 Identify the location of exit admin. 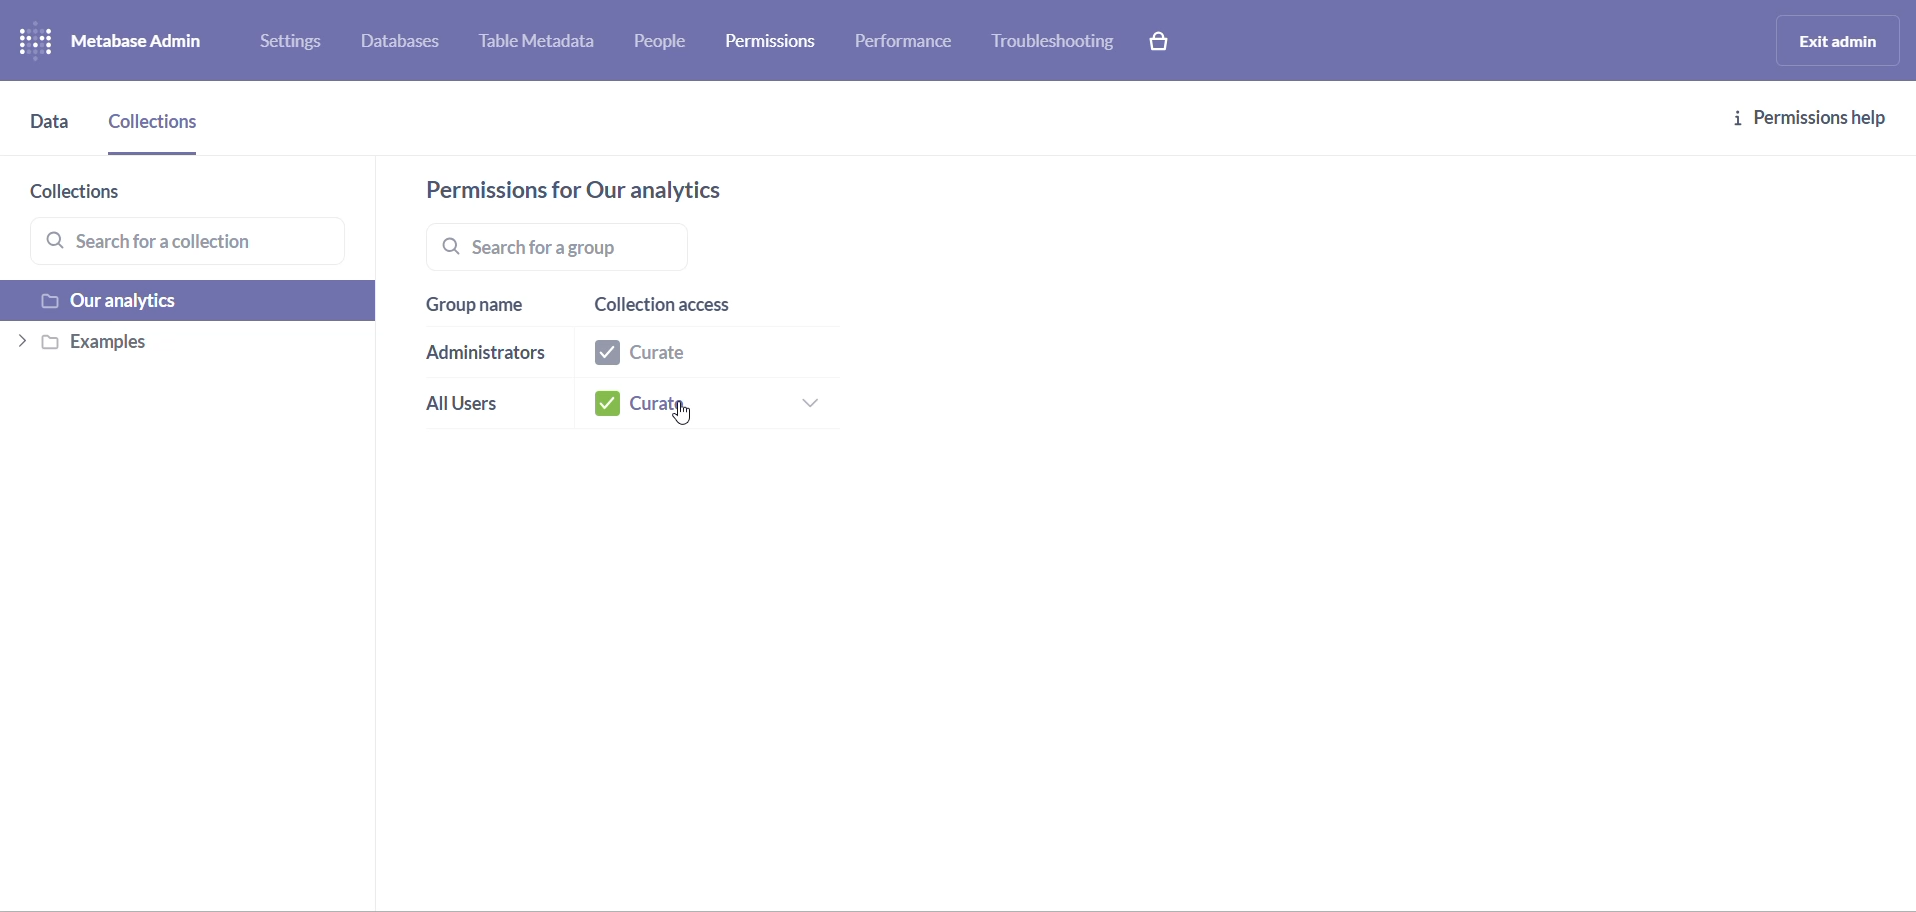
(1834, 40).